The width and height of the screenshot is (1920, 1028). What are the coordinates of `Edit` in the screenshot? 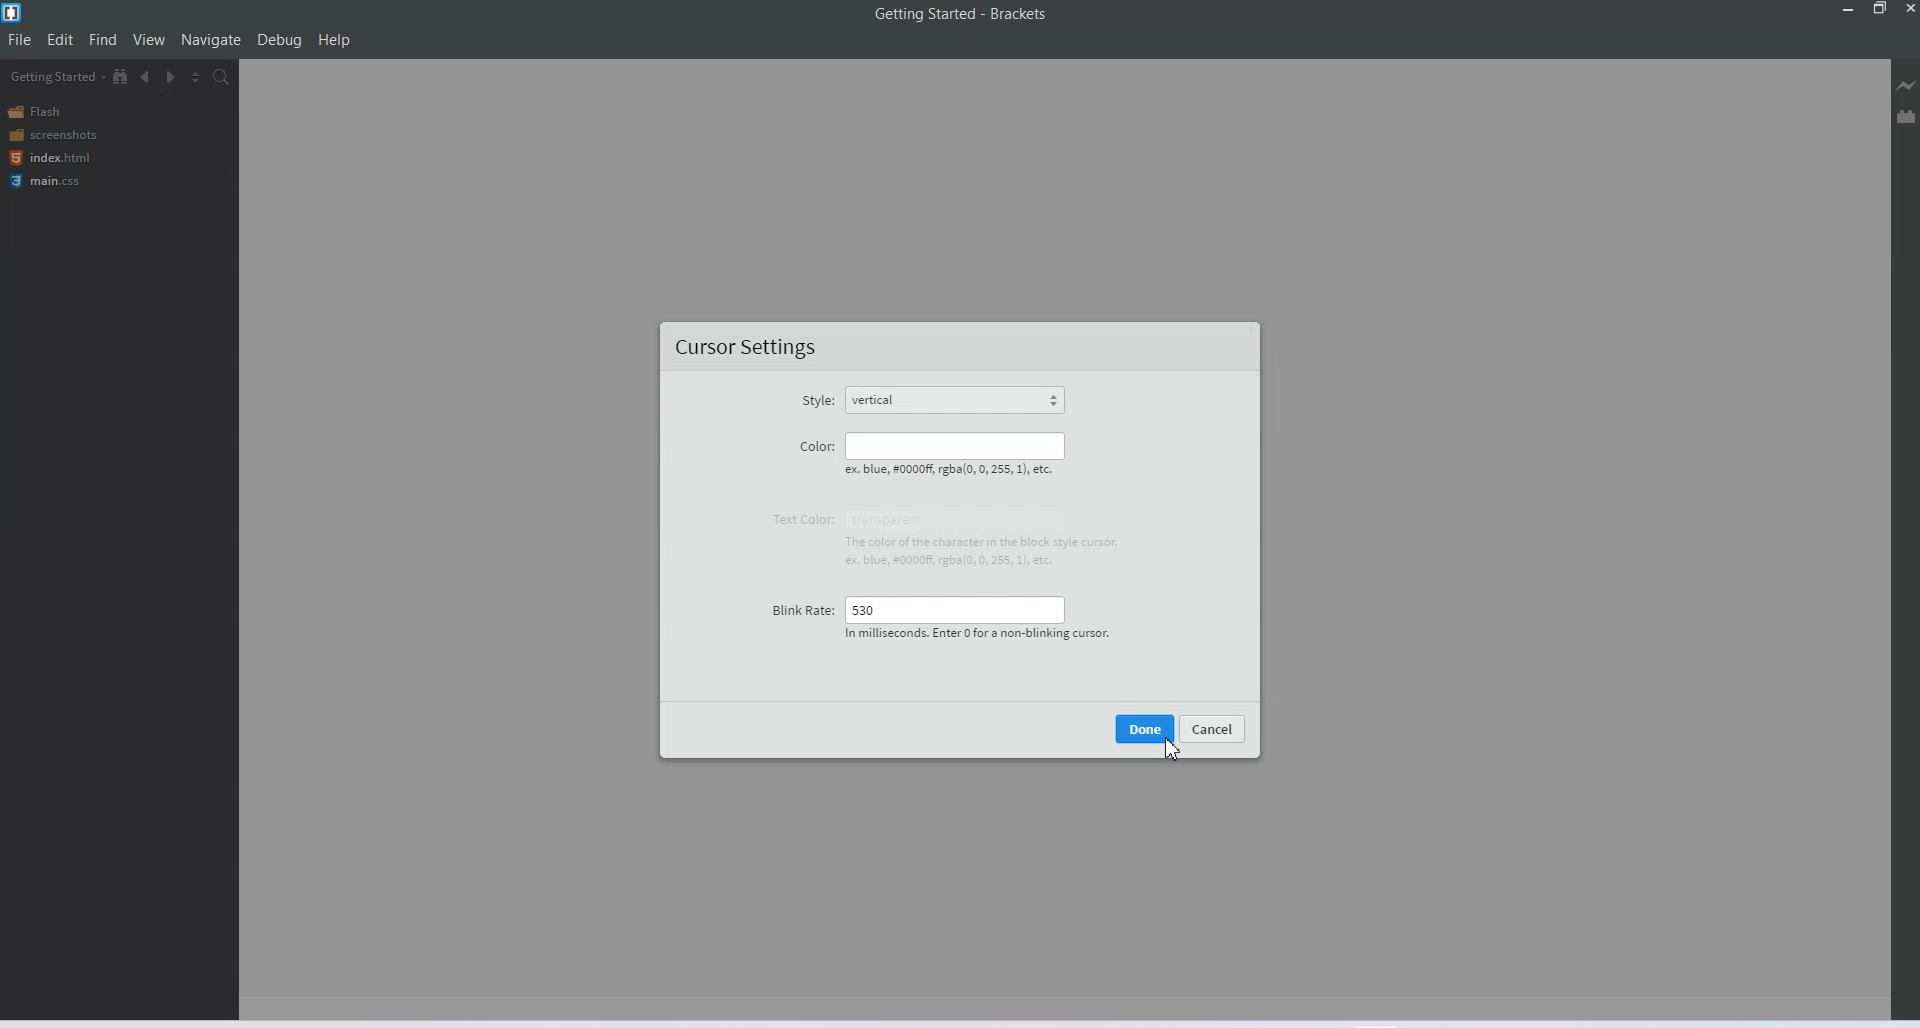 It's located at (60, 40).